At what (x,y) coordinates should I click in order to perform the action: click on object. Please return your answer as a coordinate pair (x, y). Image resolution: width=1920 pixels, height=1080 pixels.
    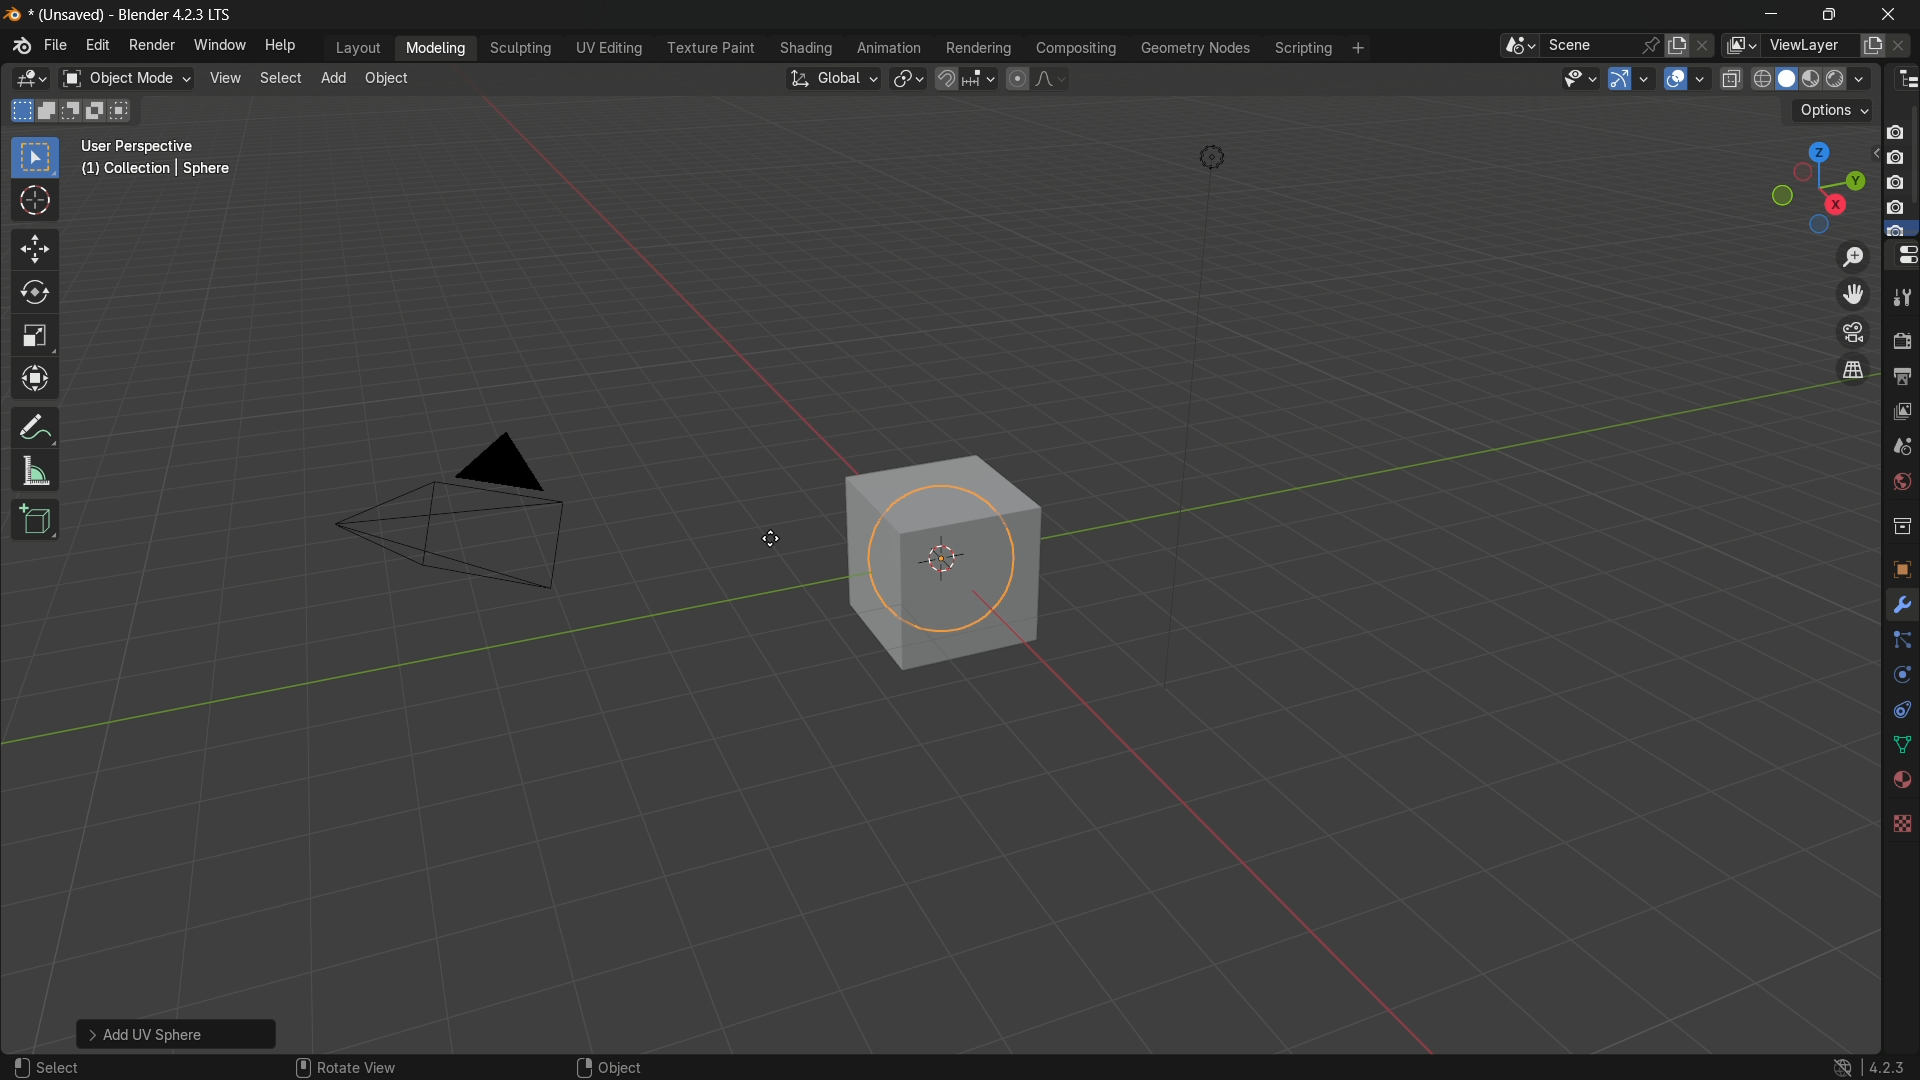
    Looking at the image, I should click on (387, 81).